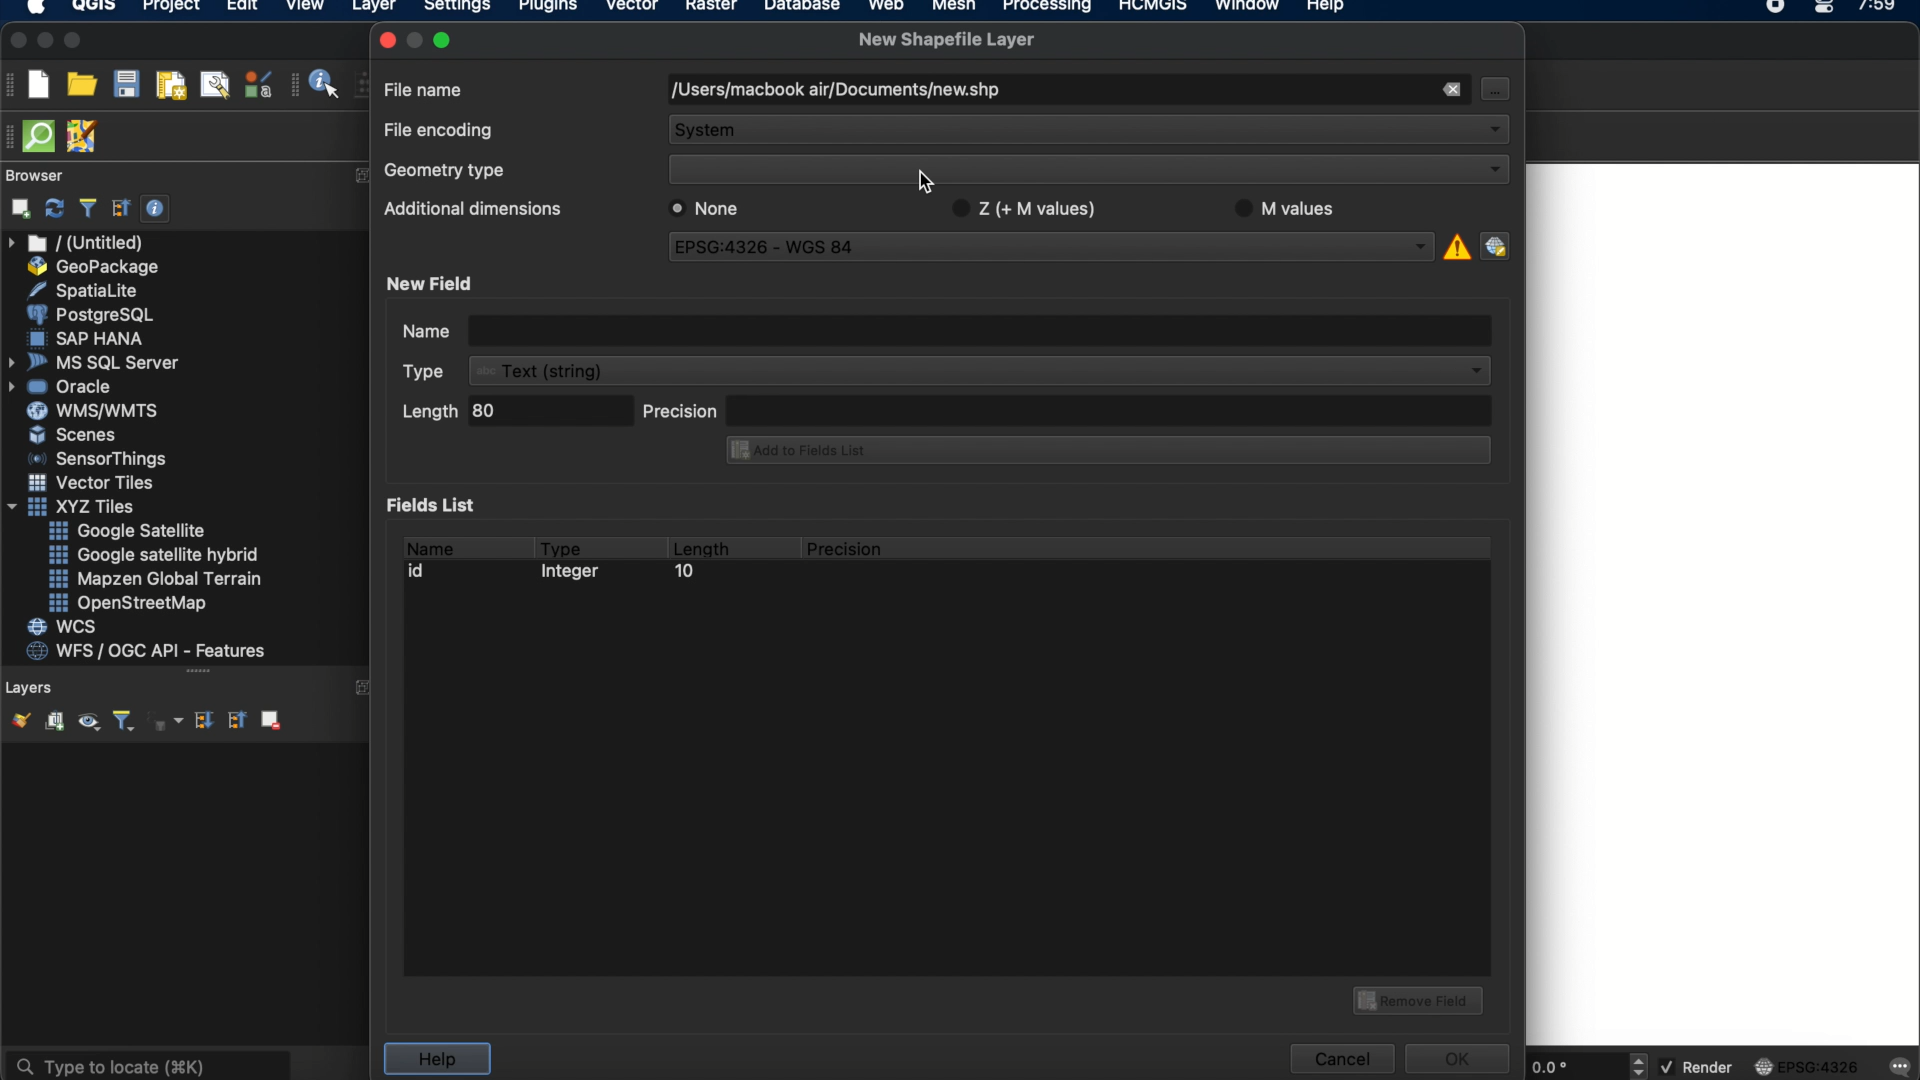  I want to click on window, so click(1251, 8).